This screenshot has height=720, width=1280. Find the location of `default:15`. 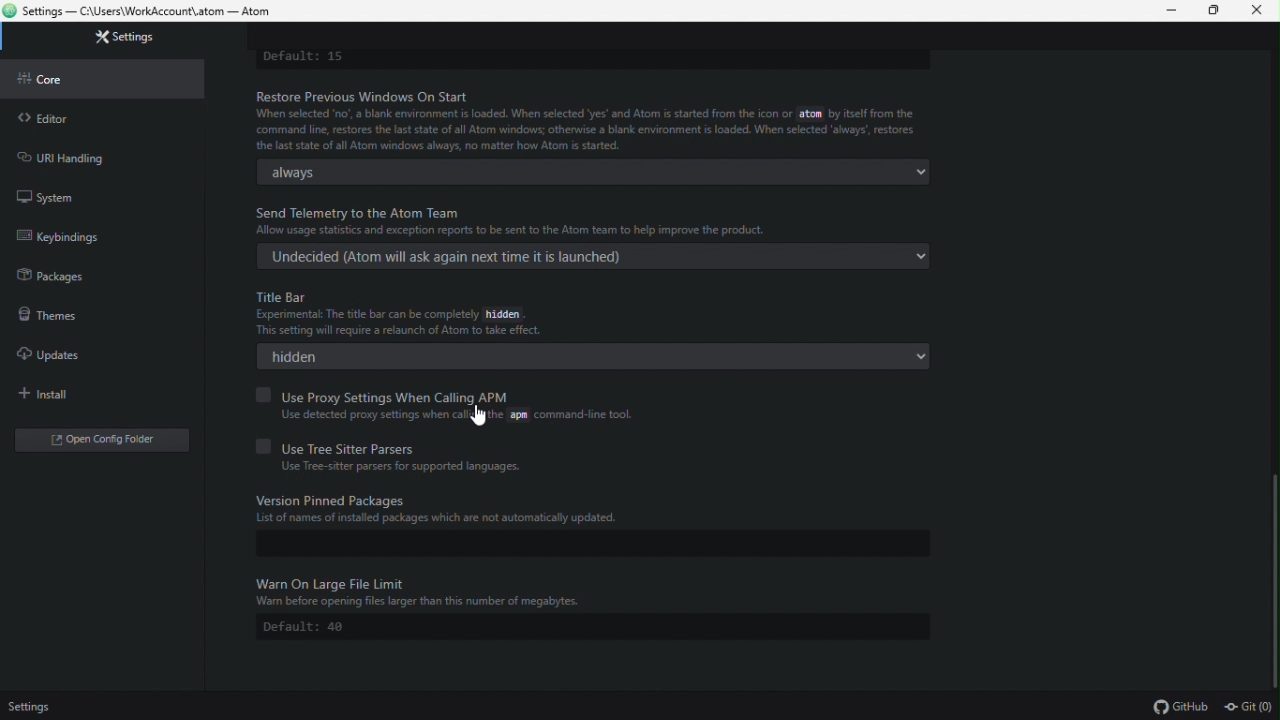

default:15 is located at coordinates (304, 56).